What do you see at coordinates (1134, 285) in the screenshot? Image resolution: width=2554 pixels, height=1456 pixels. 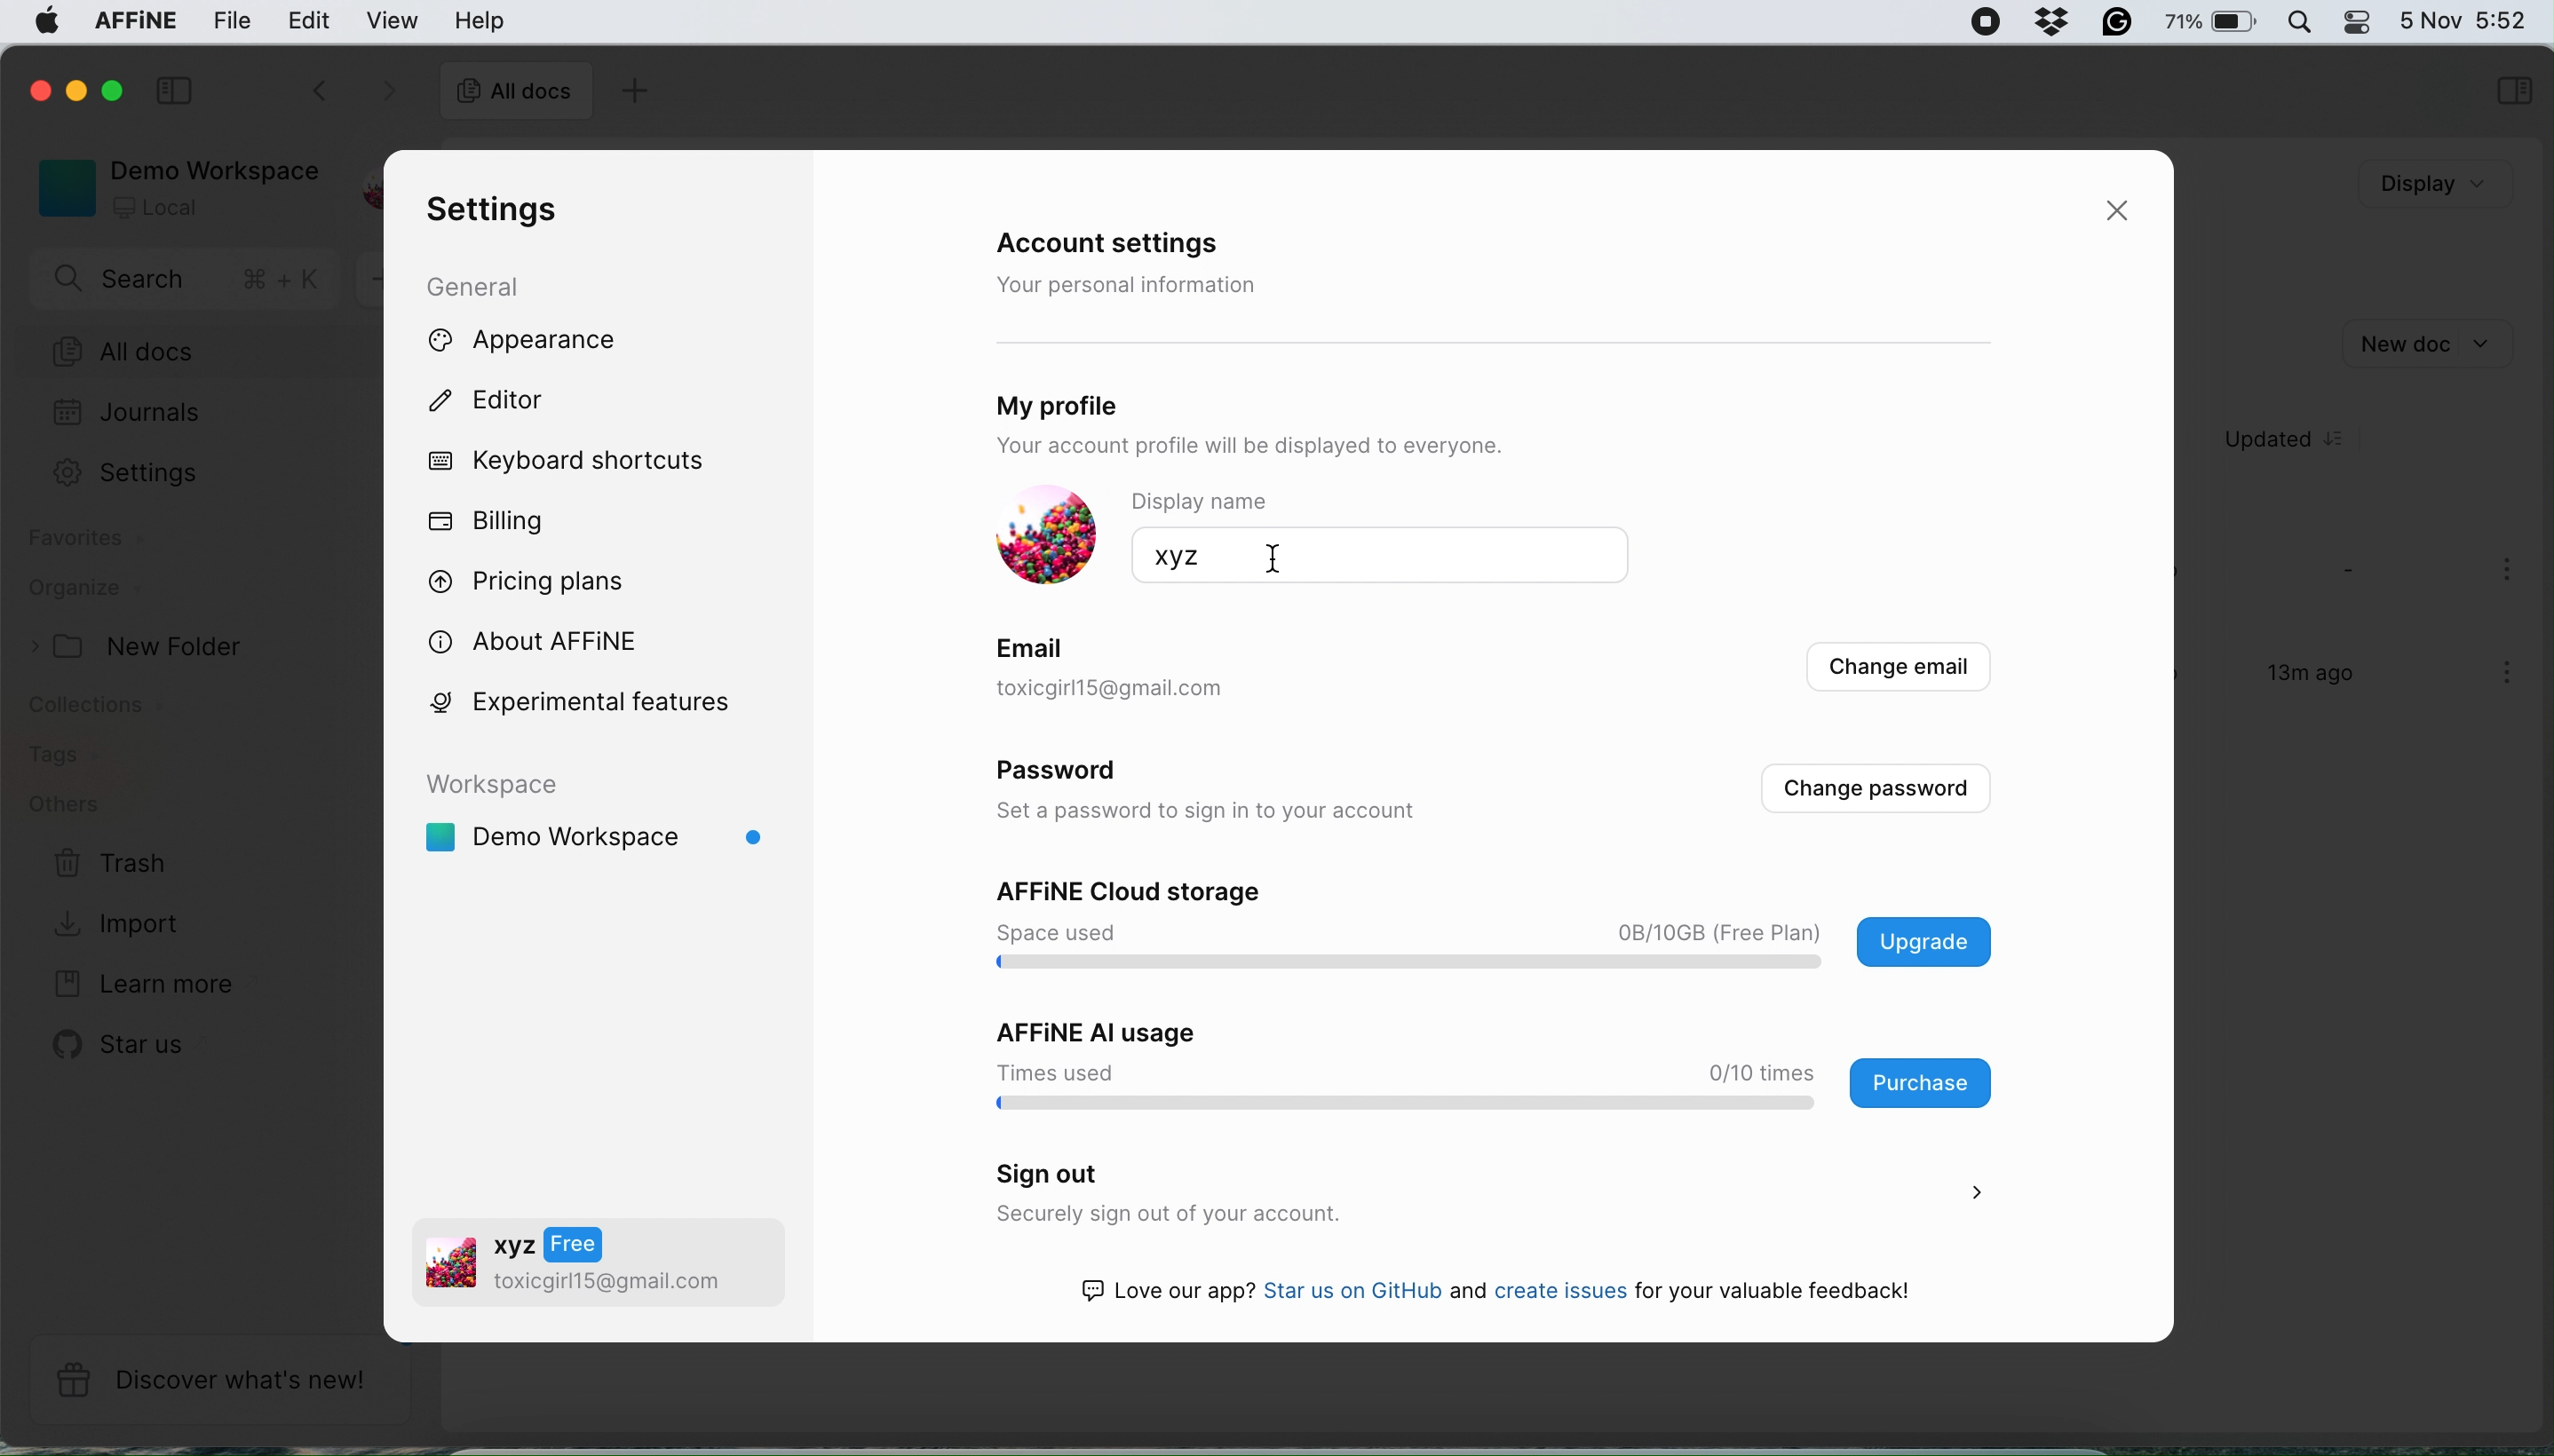 I see `your personal information` at bounding box center [1134, 285].